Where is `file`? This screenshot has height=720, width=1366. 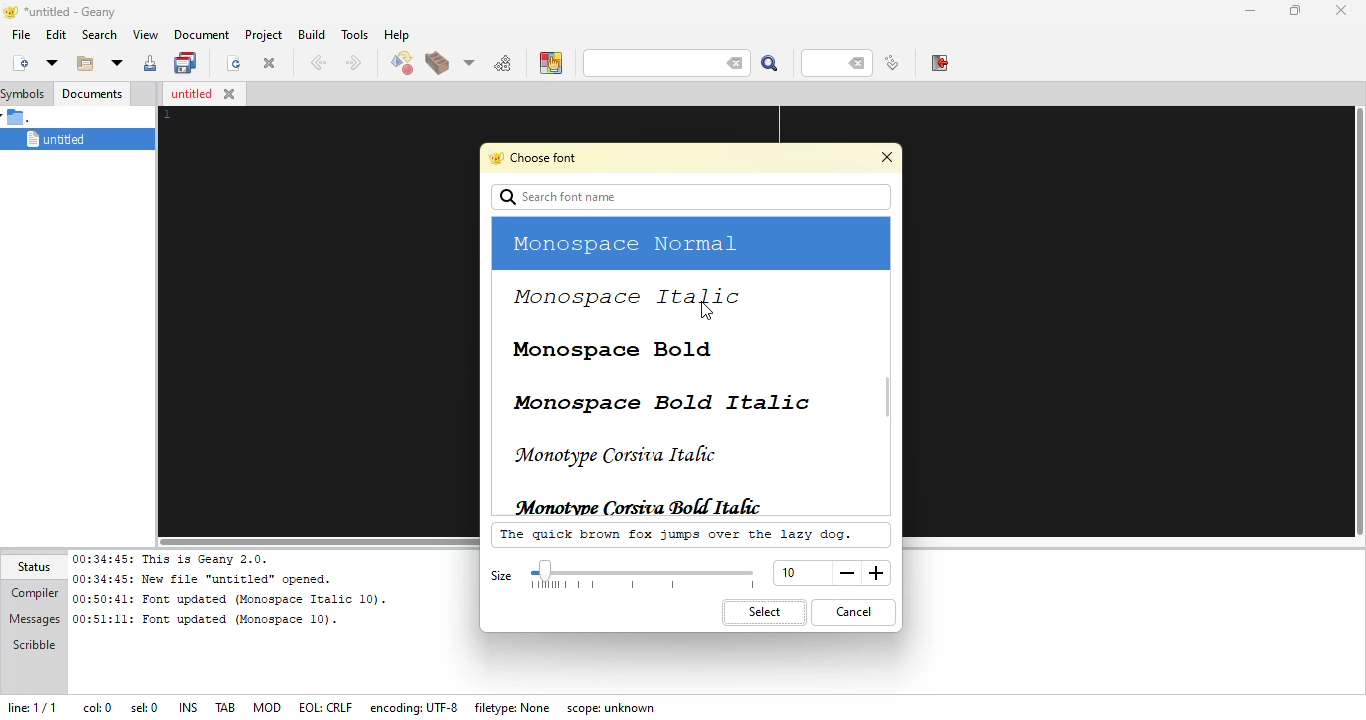
file is located at coordinates (20, 34).